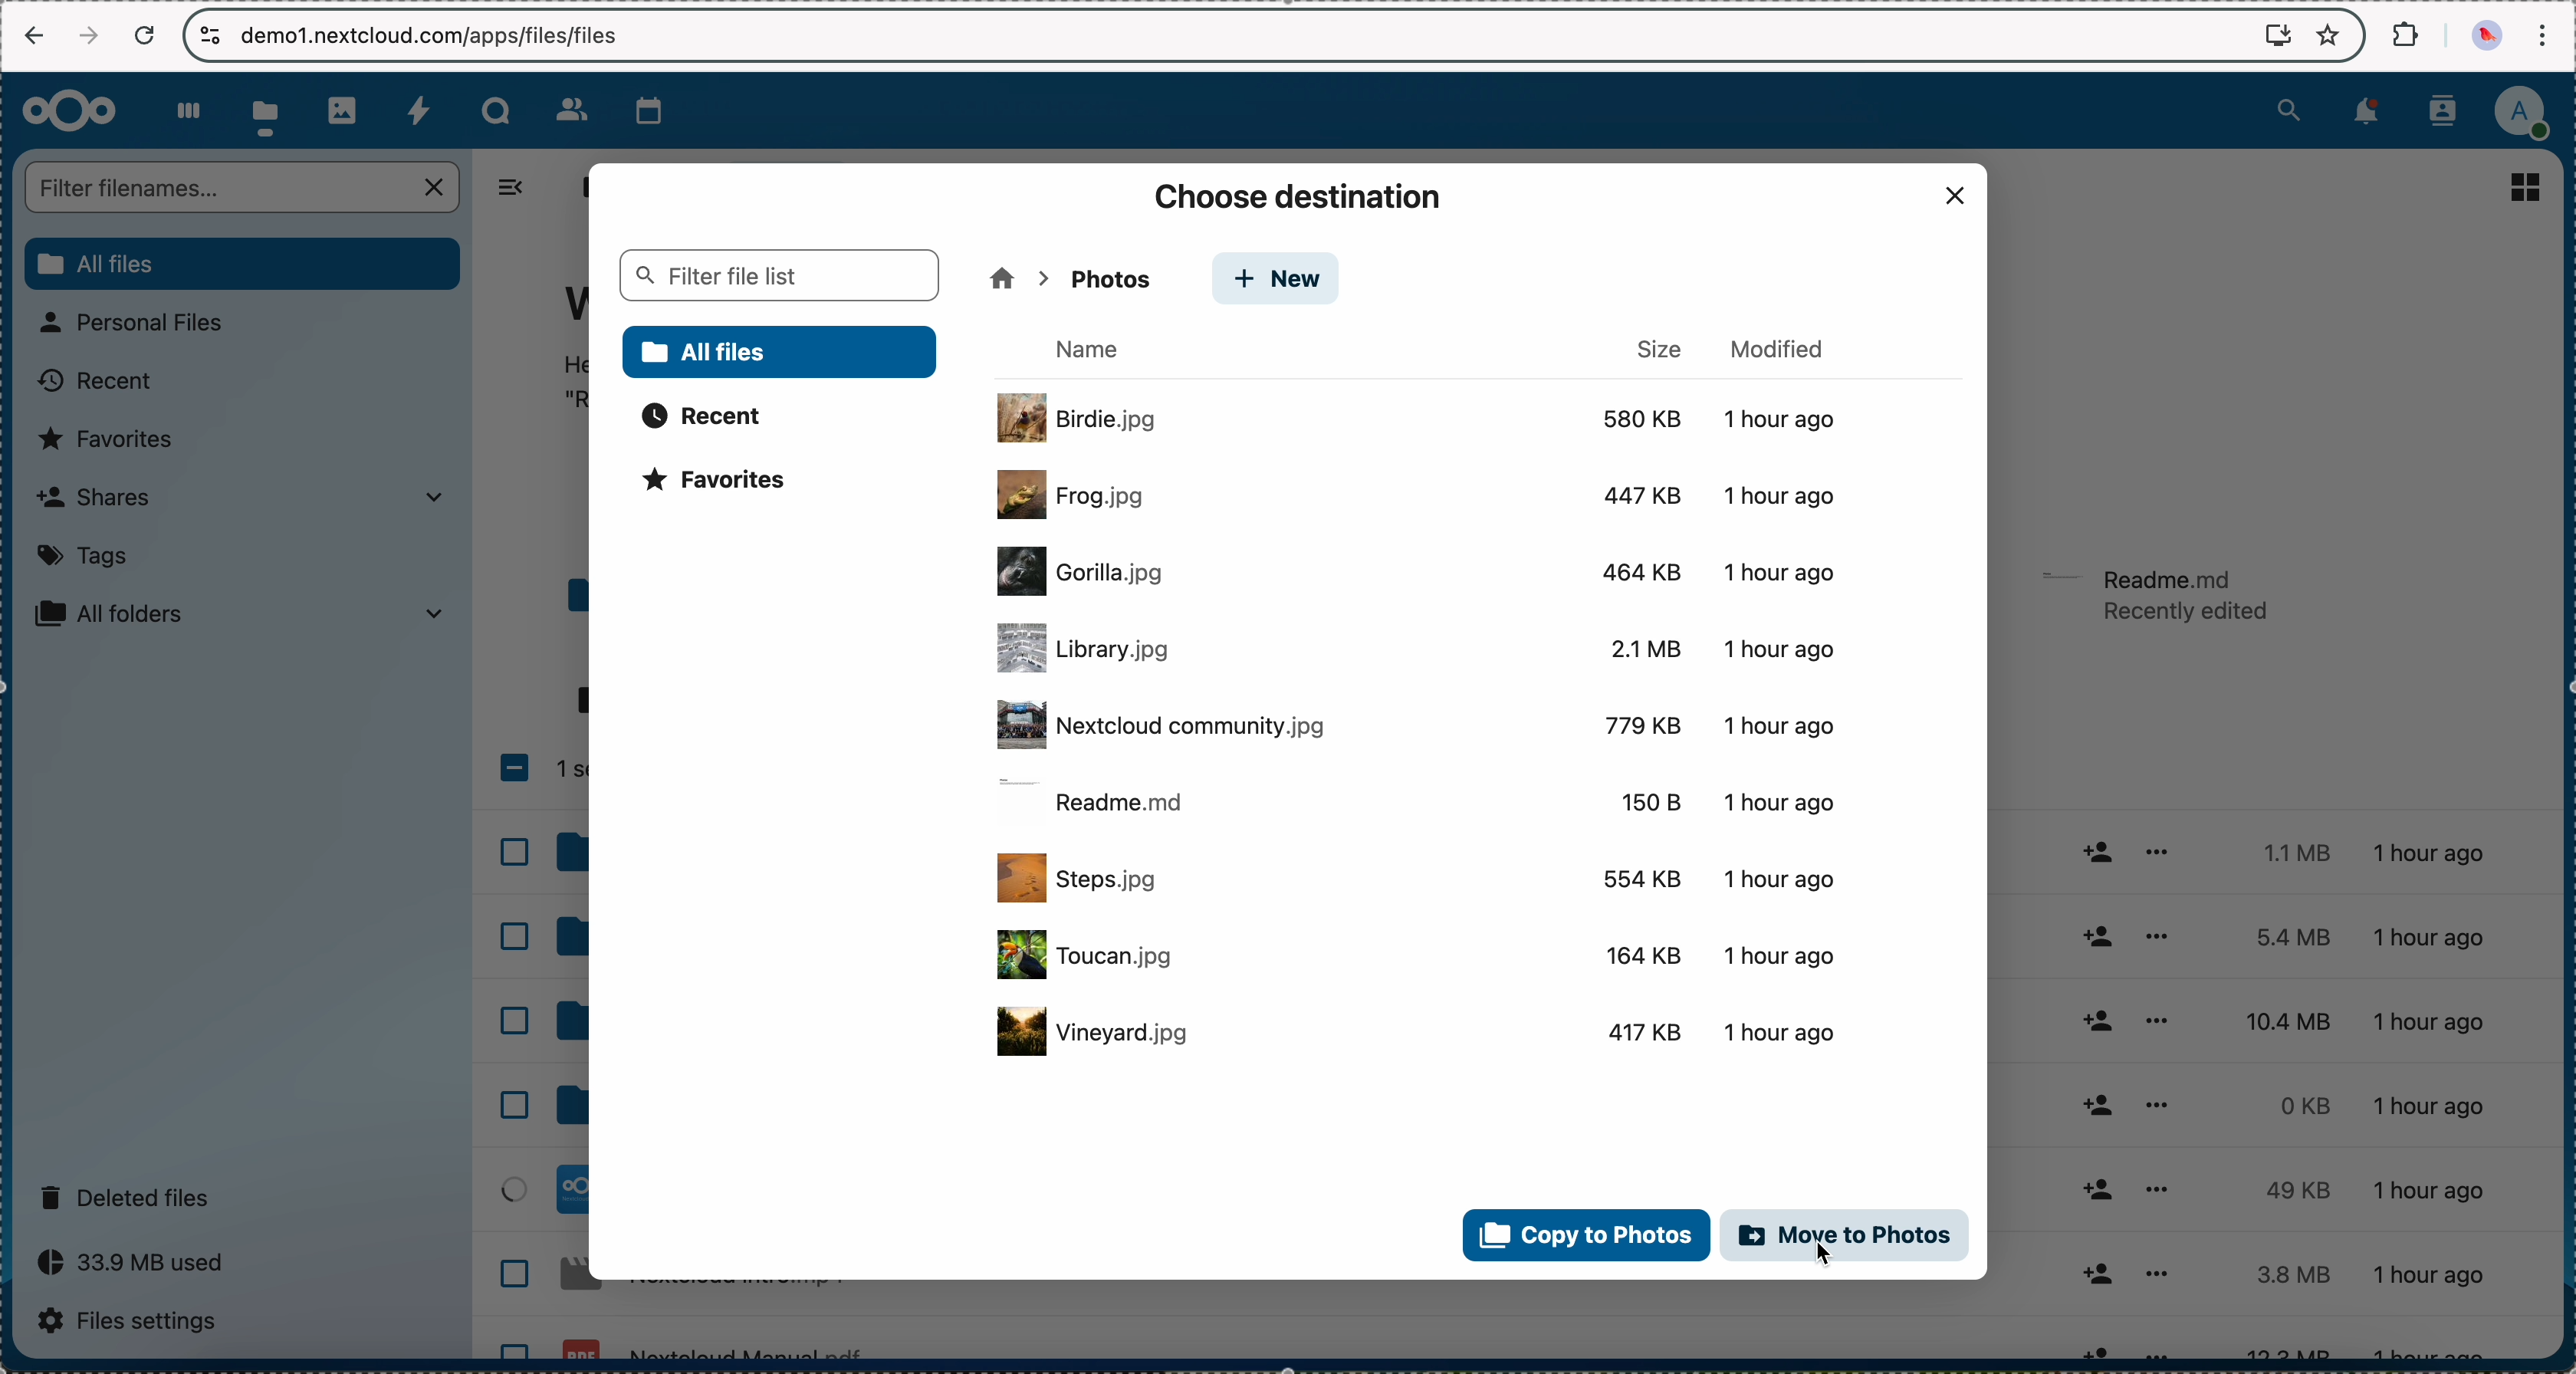  Describe the element at coordinates (269, 111) in the screenshot. I see `click on files` at that location.